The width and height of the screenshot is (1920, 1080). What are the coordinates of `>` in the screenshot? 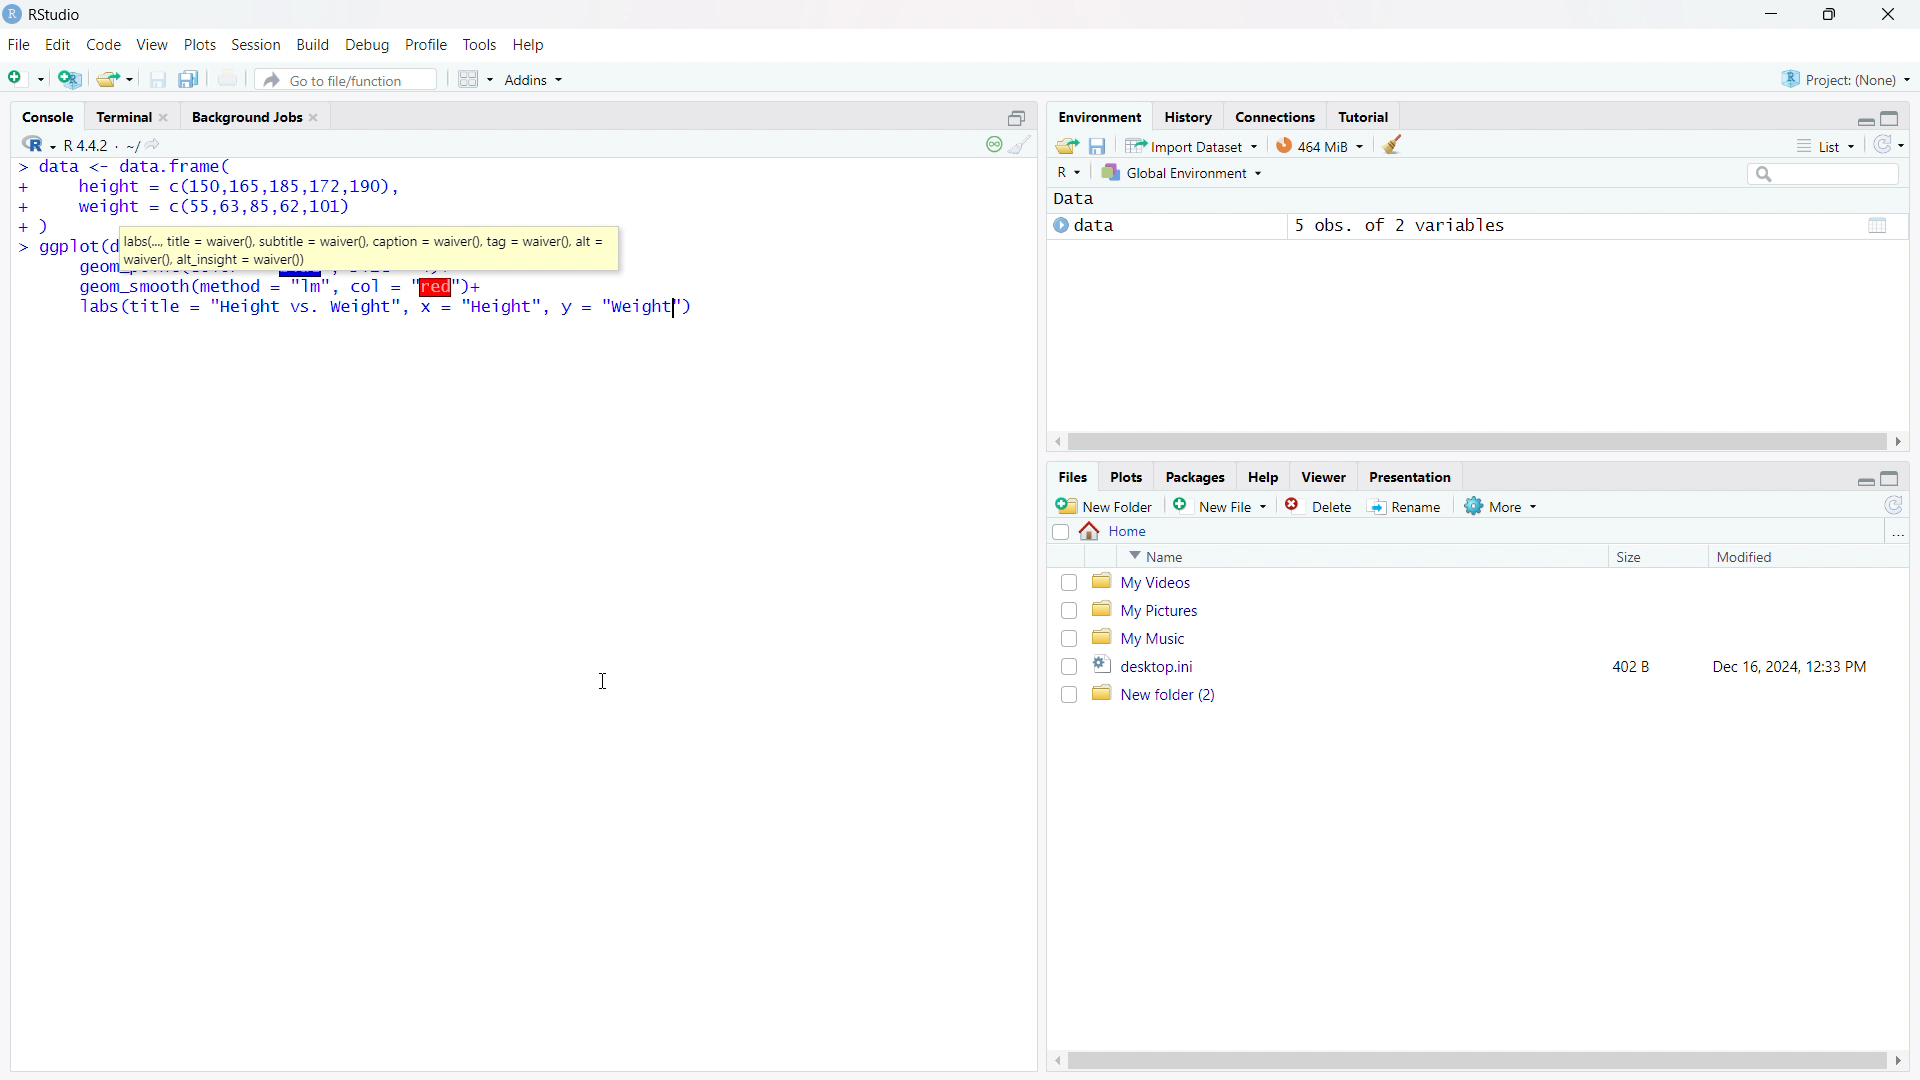 It's located at (29, 250).